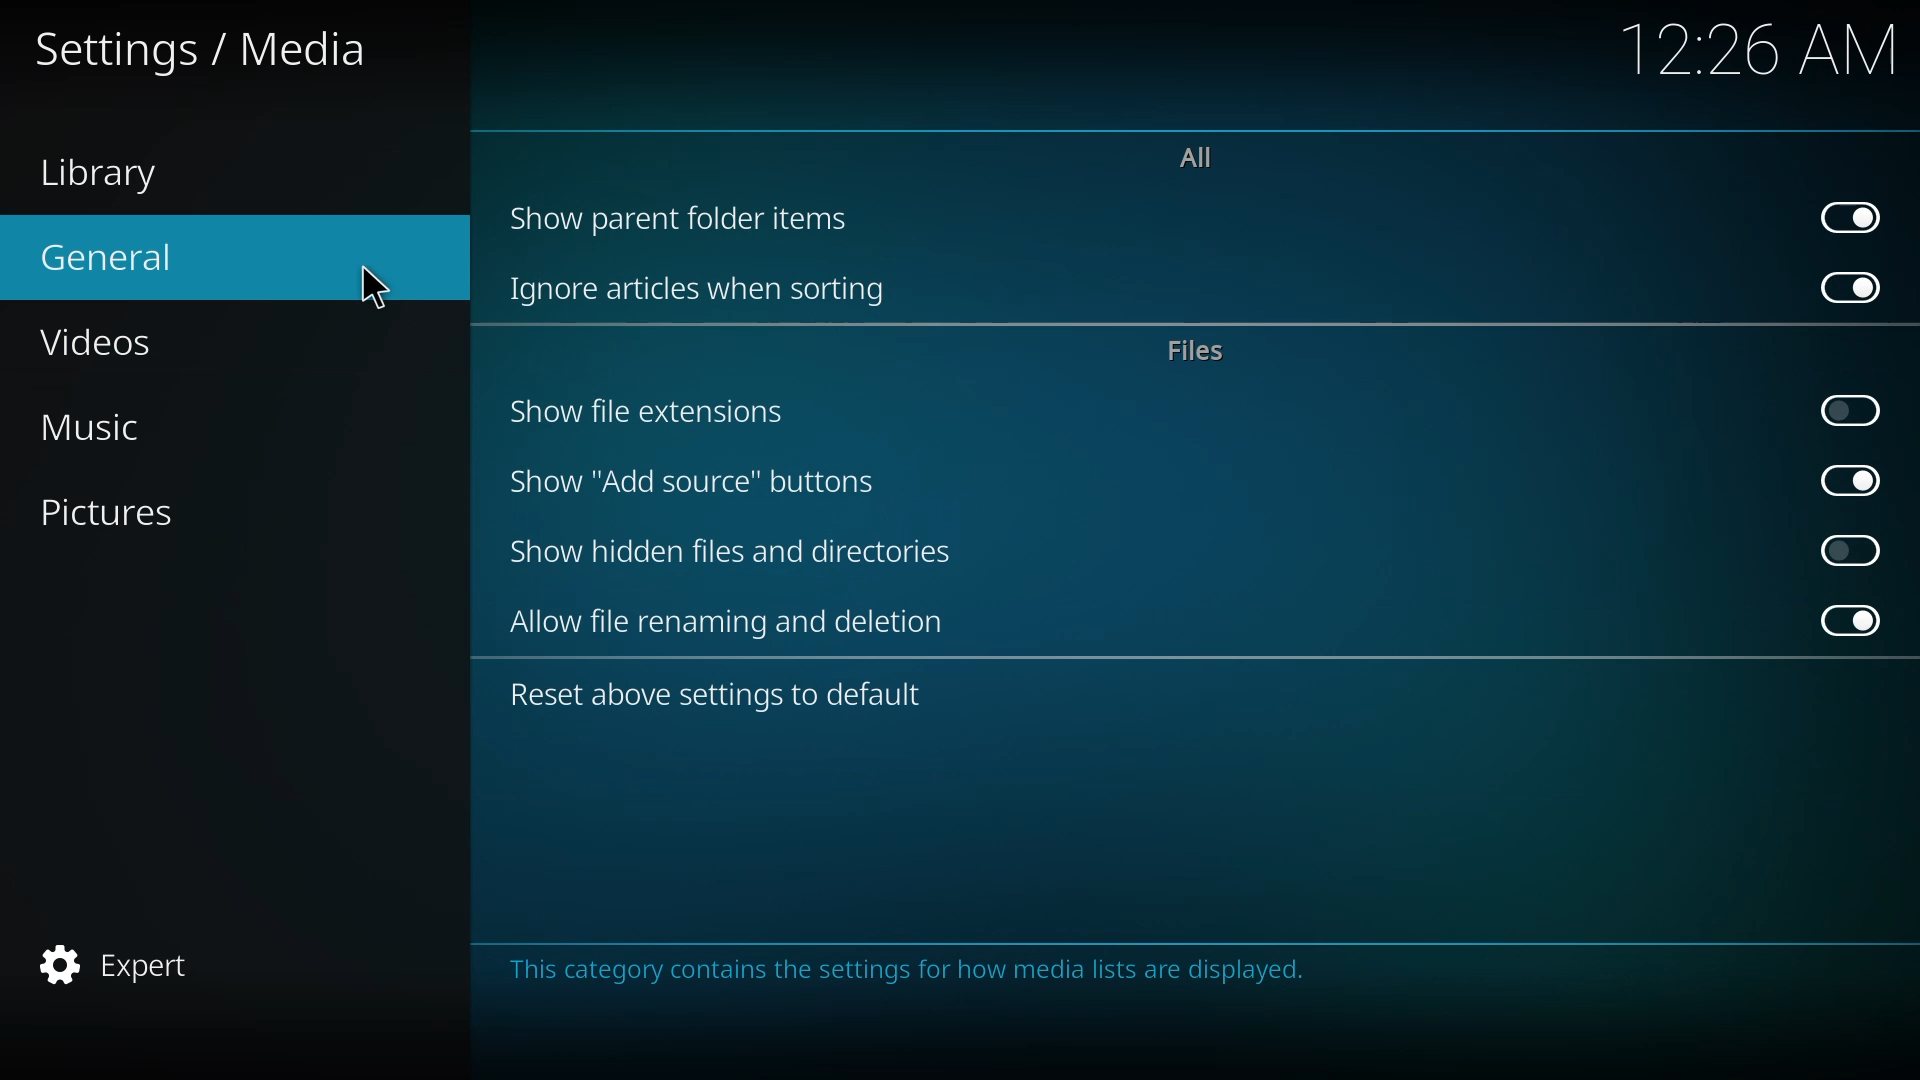  What do you see at coordinates (684, 216) in the screenshot?
I see `show parent folder items` at bounding box center [684, 216].